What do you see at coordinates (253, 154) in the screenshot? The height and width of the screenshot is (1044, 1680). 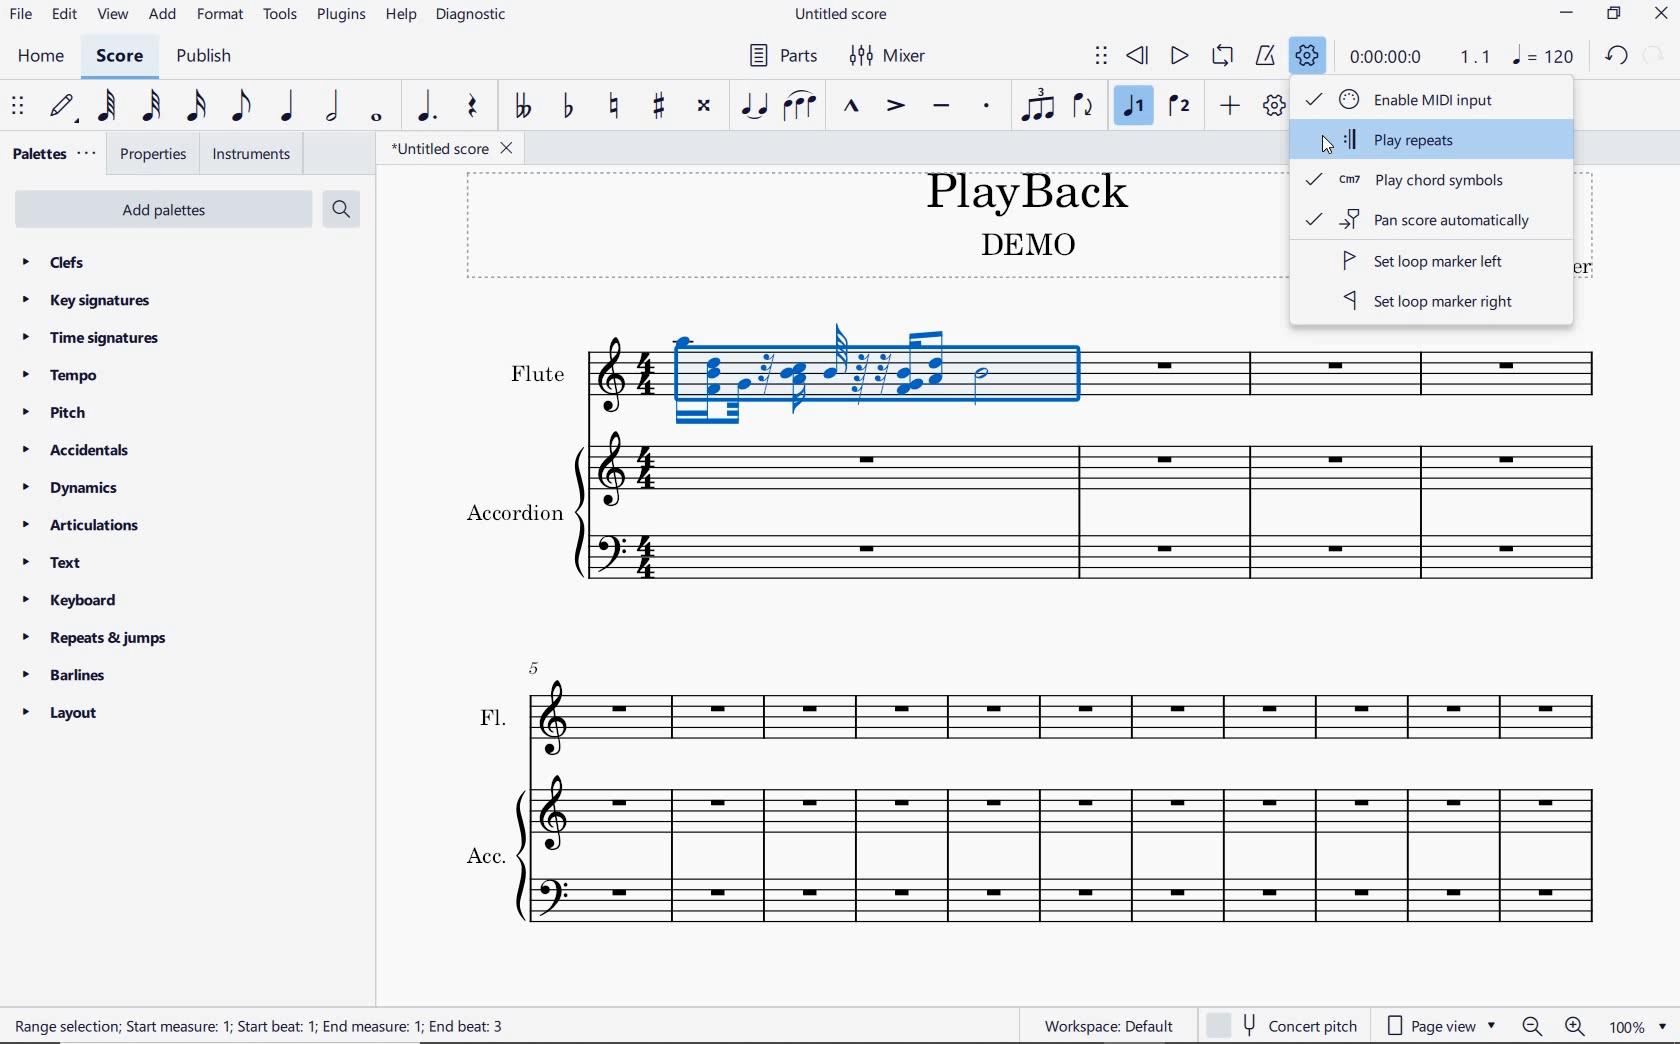 I see `instruments` at bounding box center [253, 154].